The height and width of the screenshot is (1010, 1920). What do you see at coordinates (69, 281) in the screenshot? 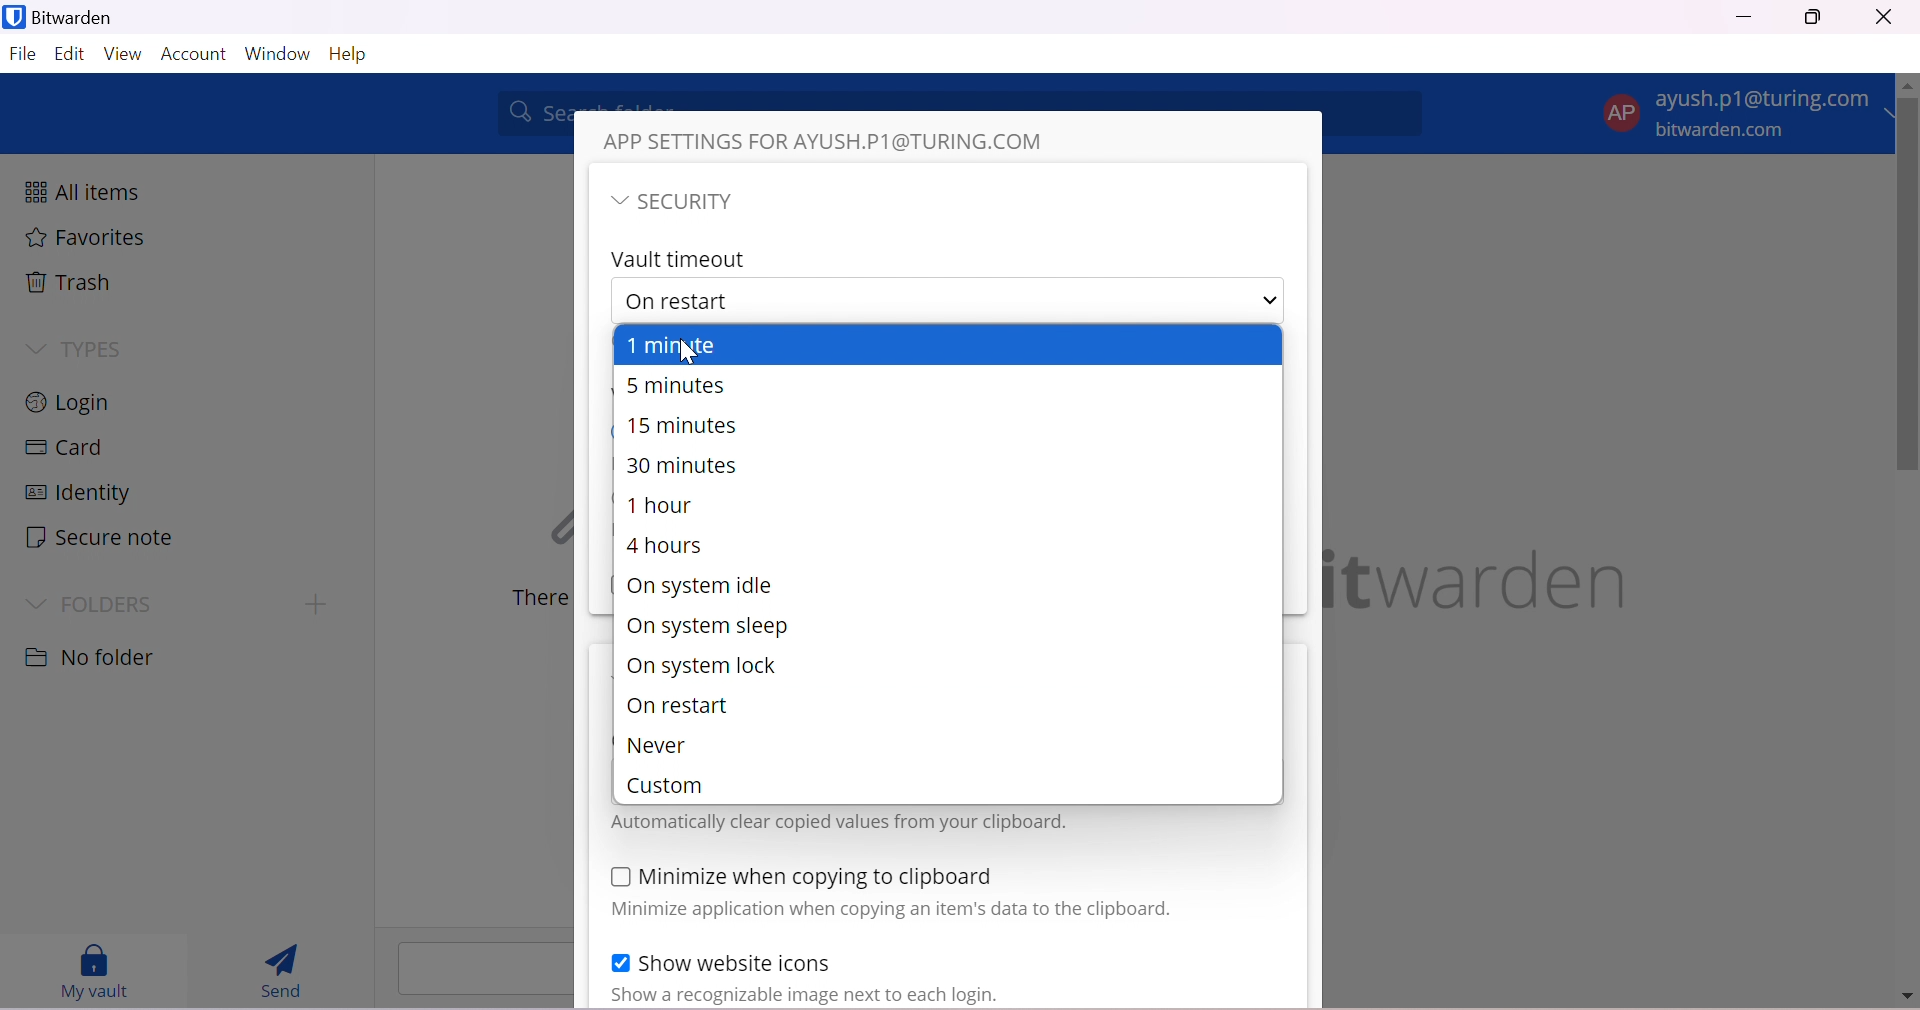
I see `Trash` at bounding box center [69, 281].